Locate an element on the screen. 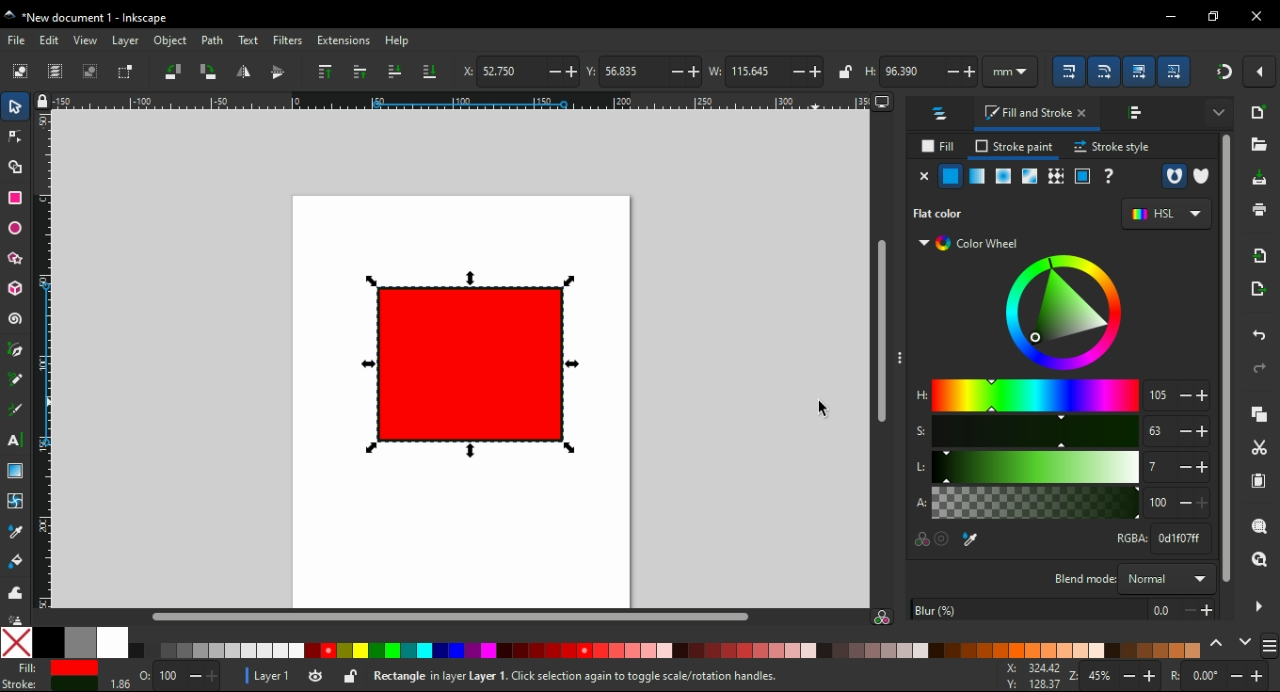 The image size is (1280, 692). print is located at coordinates (1259, 210).